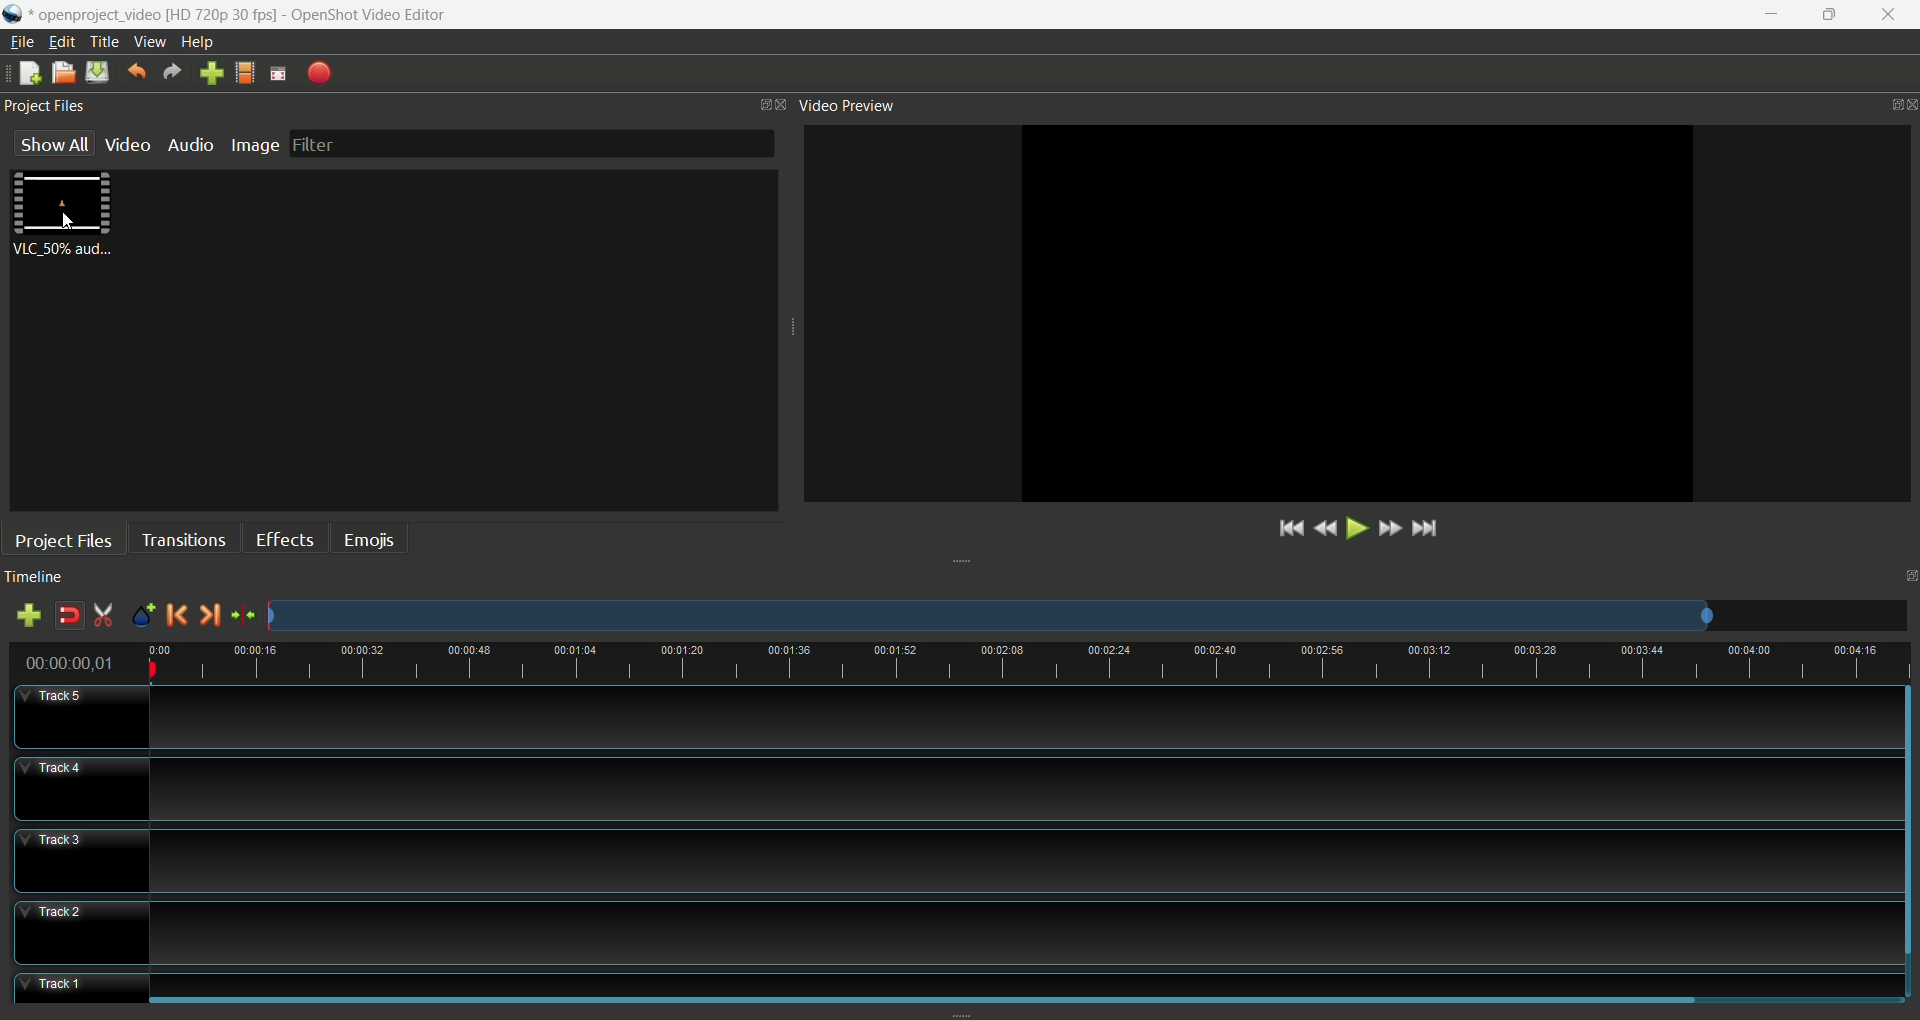 The width and height of the screenshot is (1920, 1020). Describe the element at coordinates (1289, 530) in the screenshot. I see `jump to start` at that location.